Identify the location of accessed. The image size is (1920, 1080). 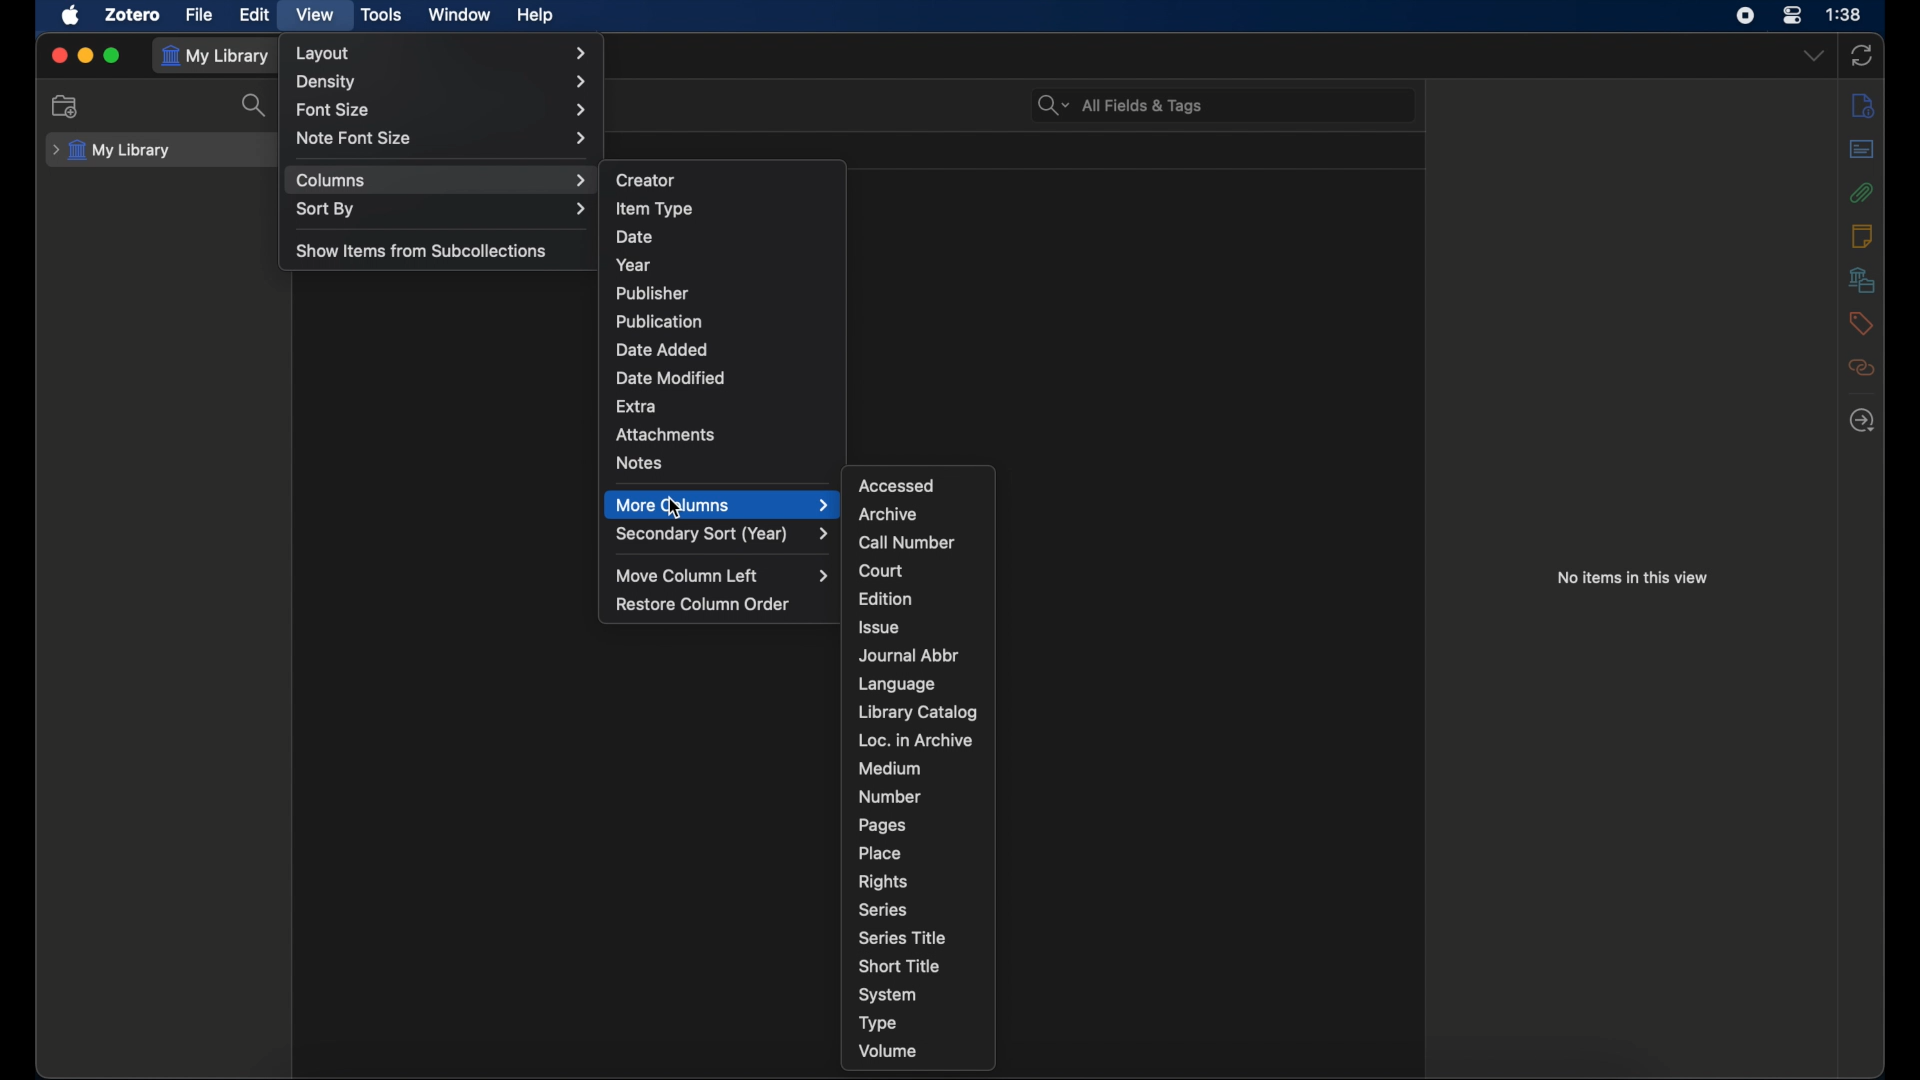
(898, 485).